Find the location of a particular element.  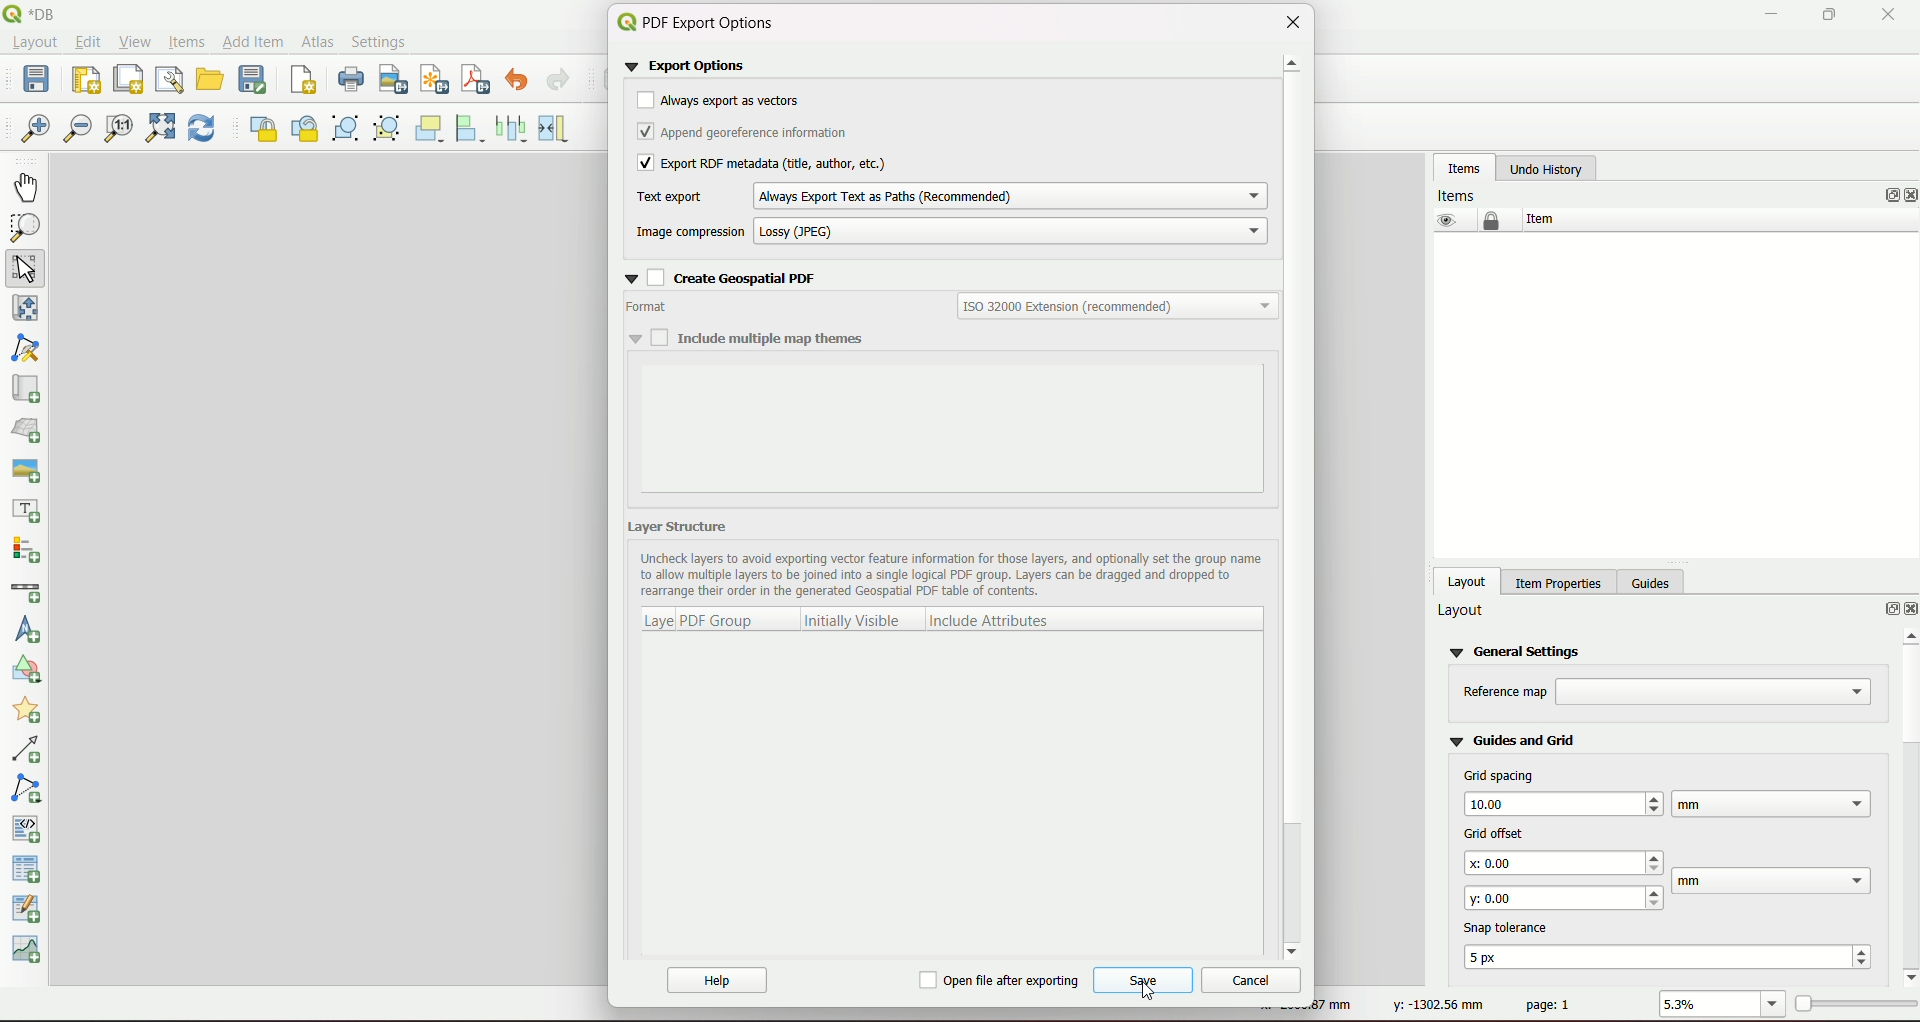

Atlas is located at coordinates (316, 40).